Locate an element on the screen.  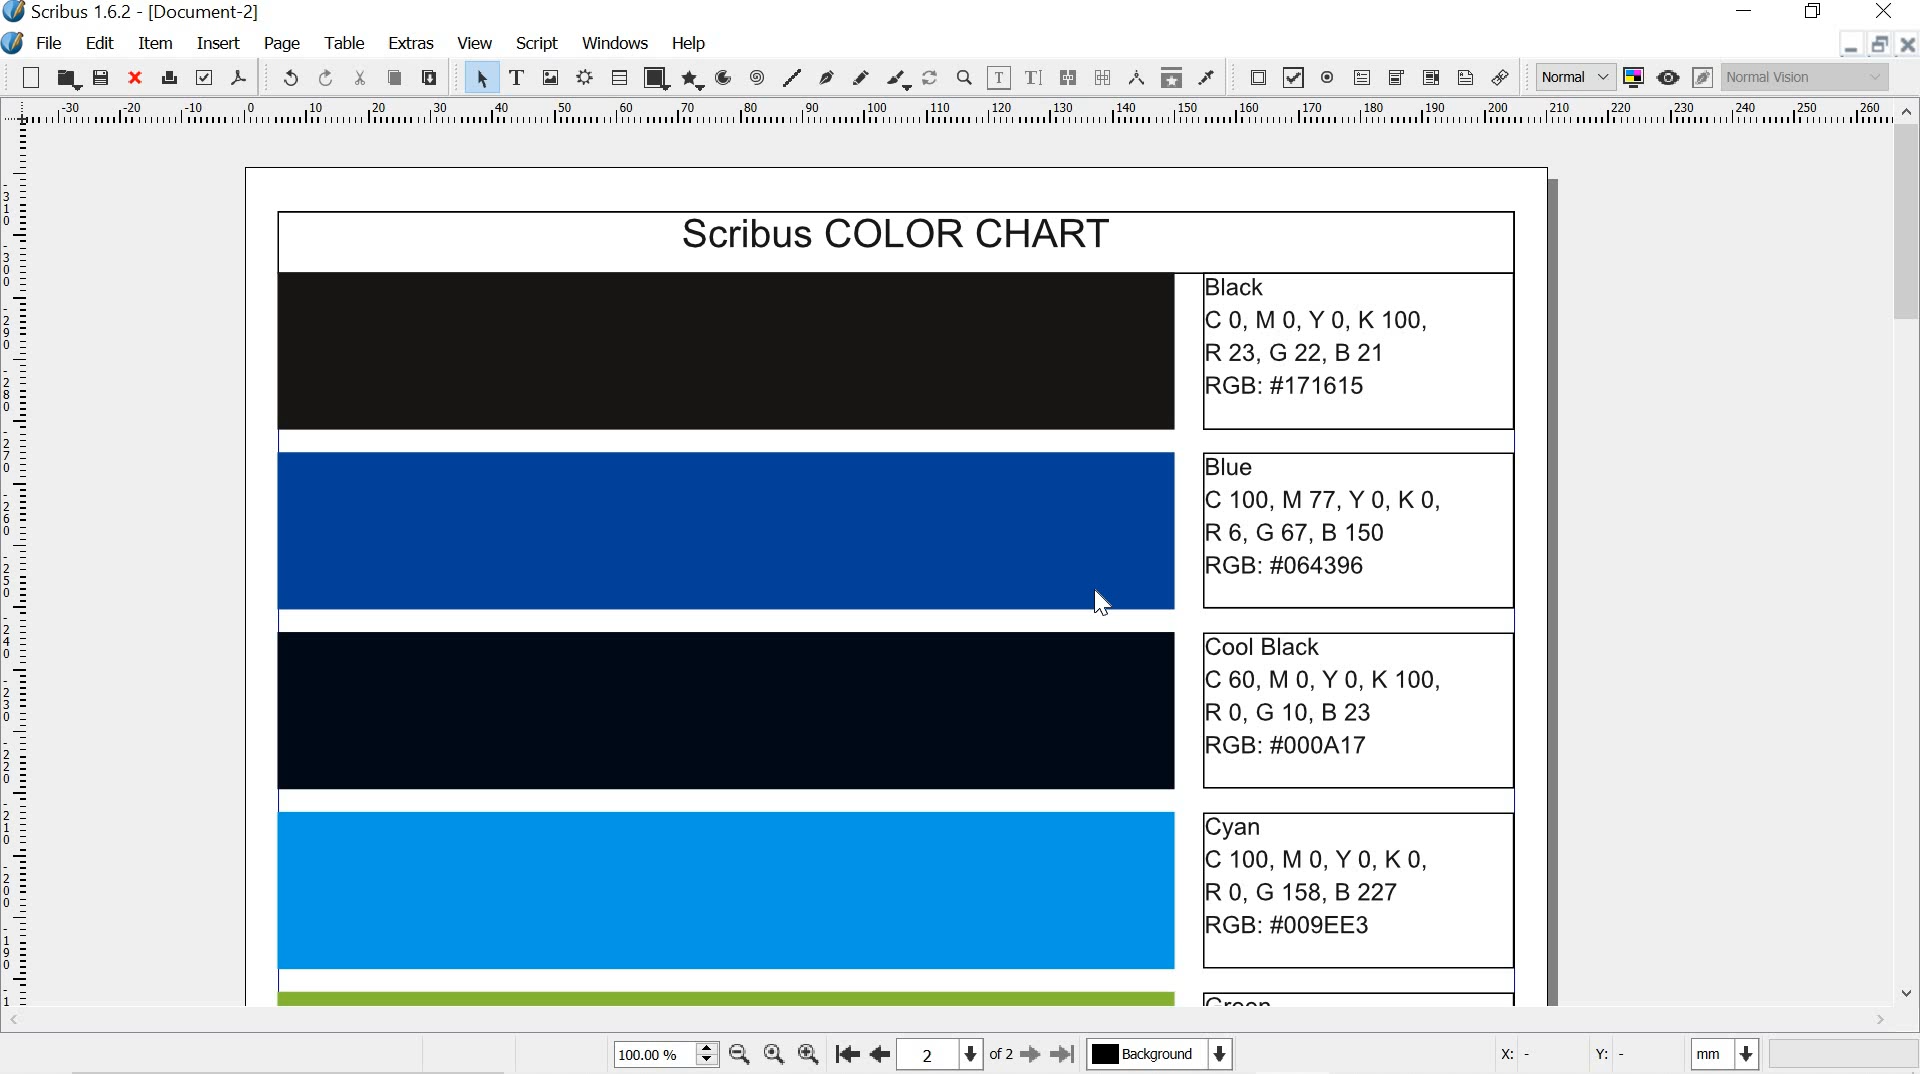
edit contents of frame is located at coordinates (998, 78).